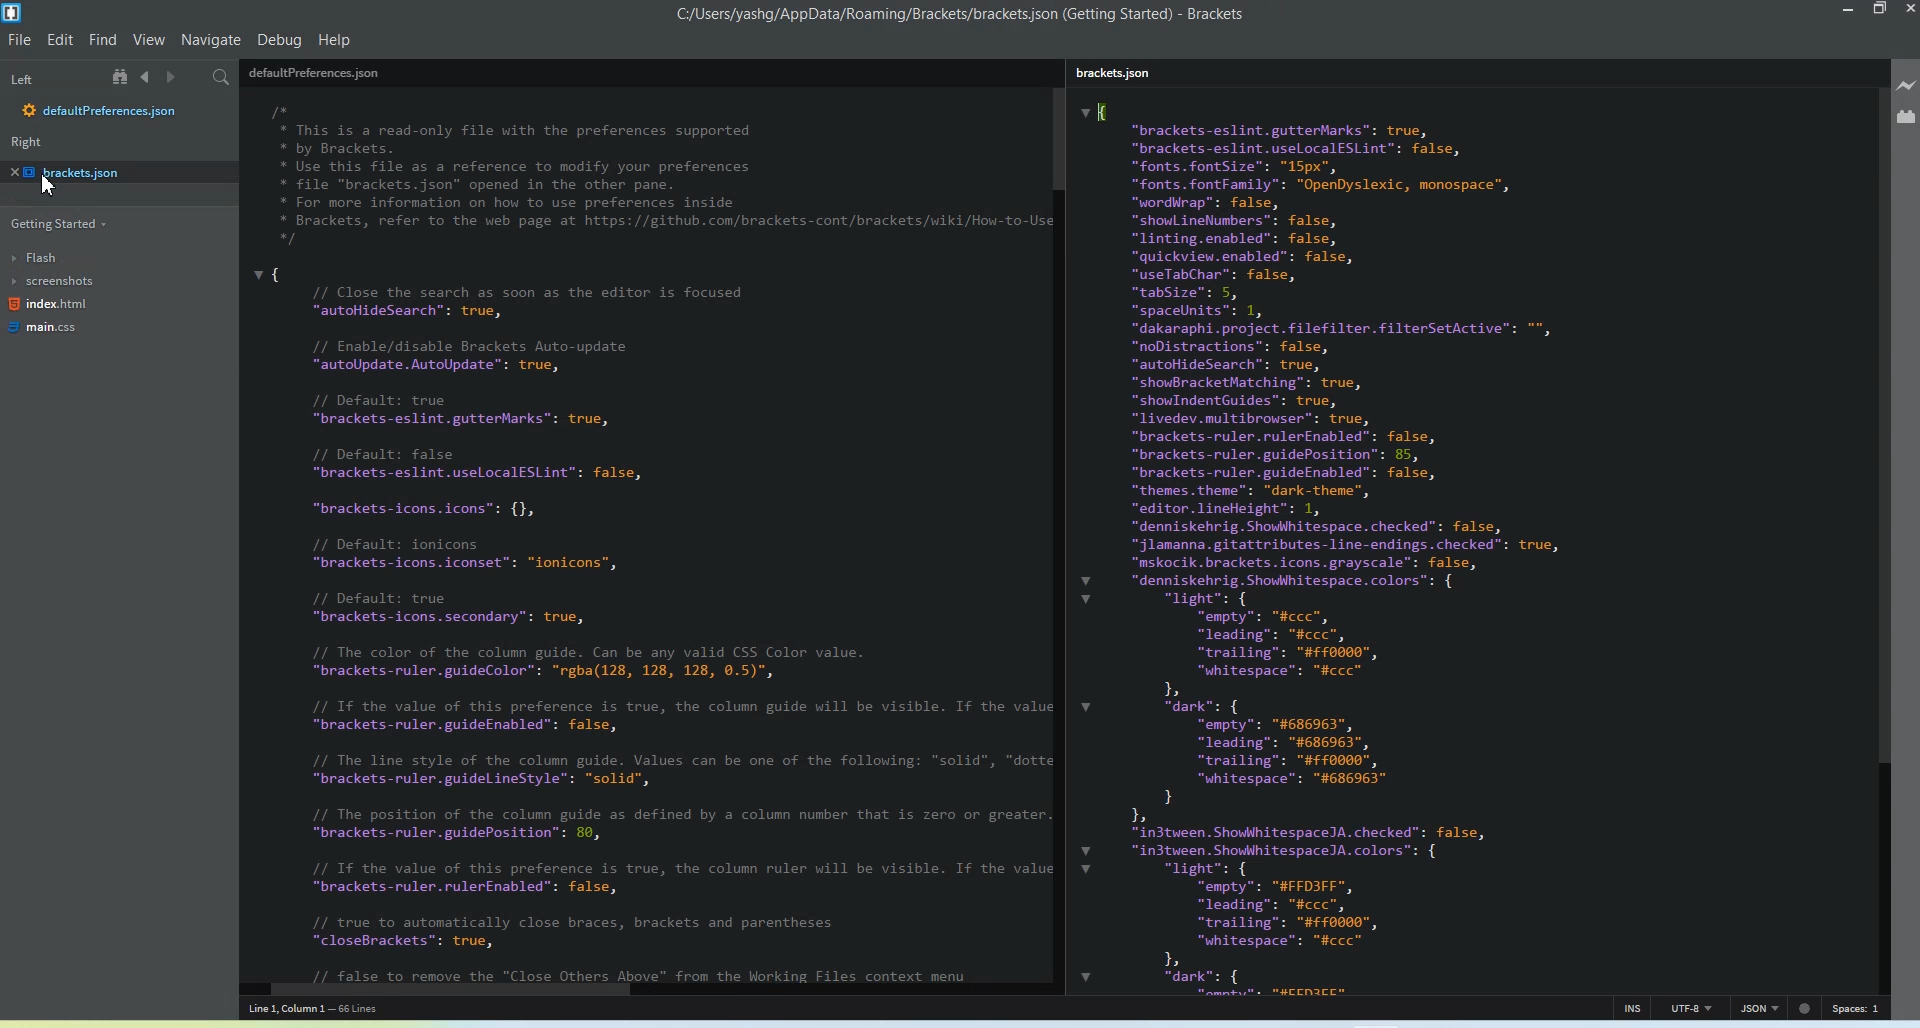 This screenshot has width=1920, height=1028. Describe the element at coordinates (1851, 10) in the screenshot. I see `Minimize` at that location.